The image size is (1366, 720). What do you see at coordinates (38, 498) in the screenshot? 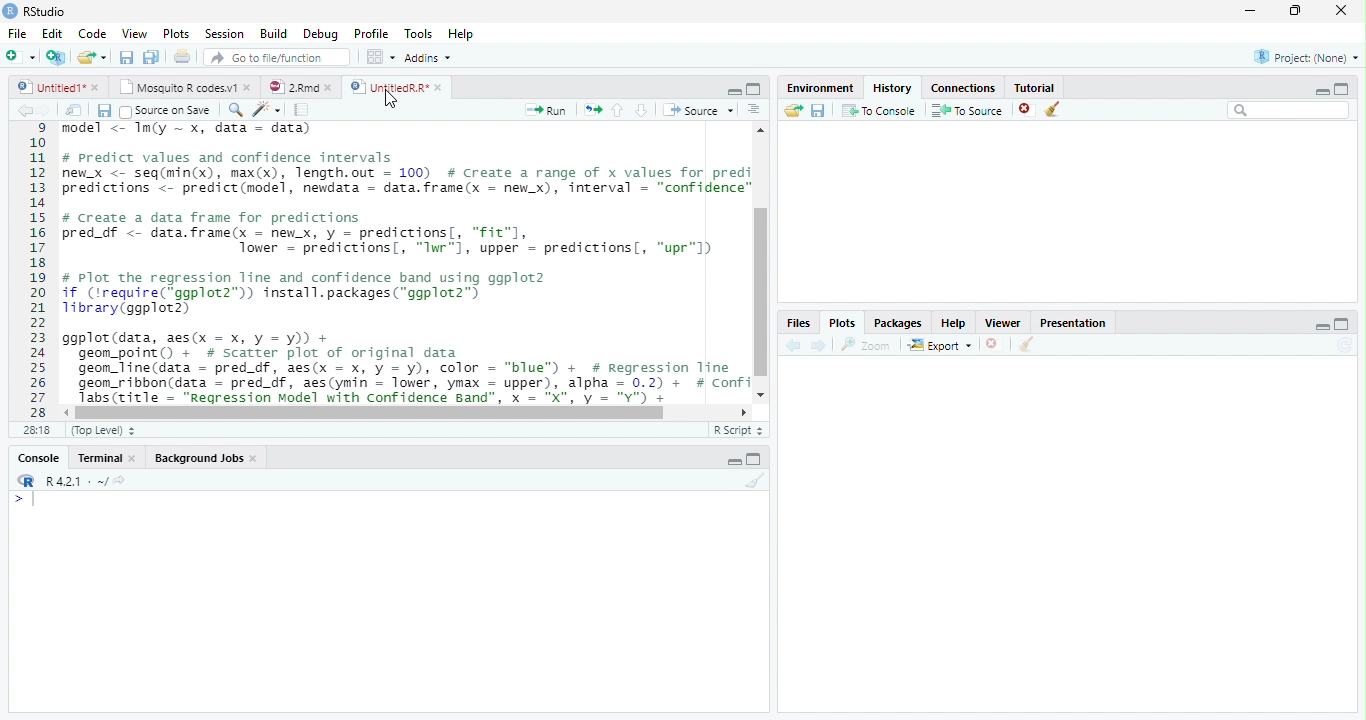
I see `Cursor` at bounding box center [38, 498].